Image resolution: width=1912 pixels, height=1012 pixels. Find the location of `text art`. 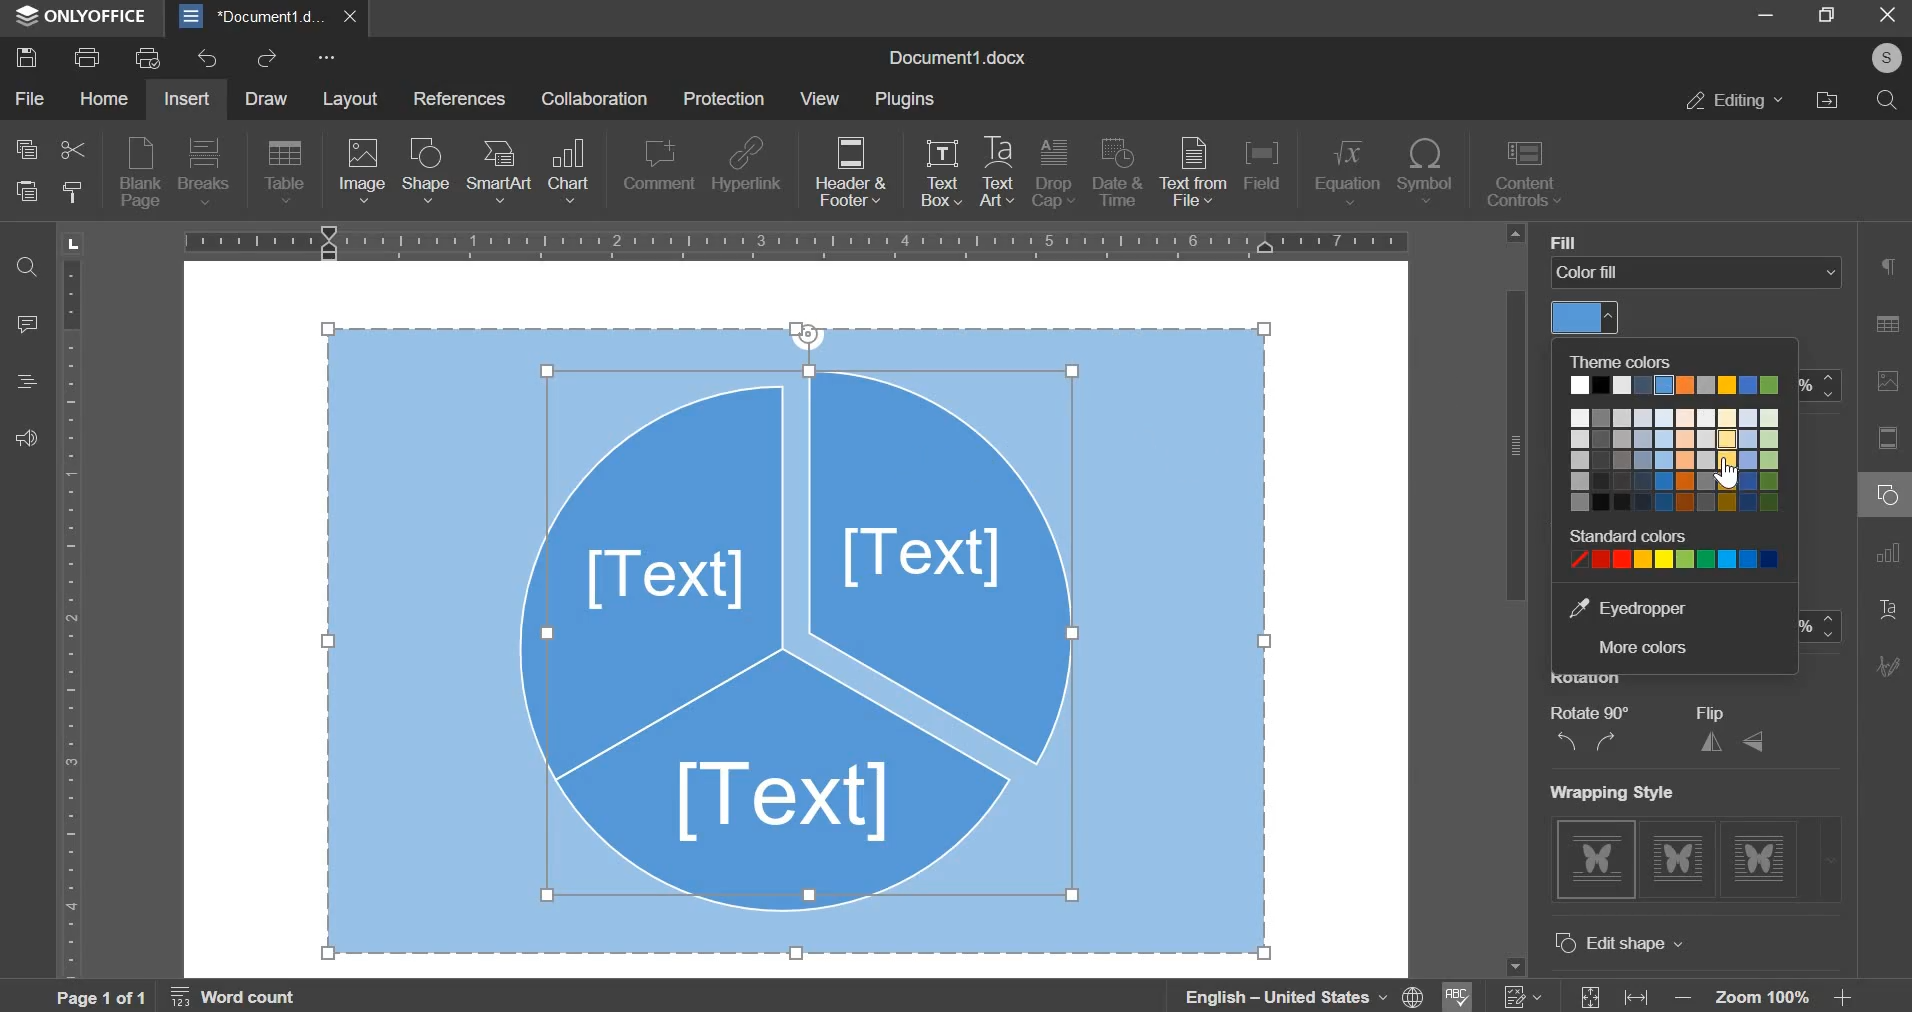

text art is located at coordinates (997, 176).